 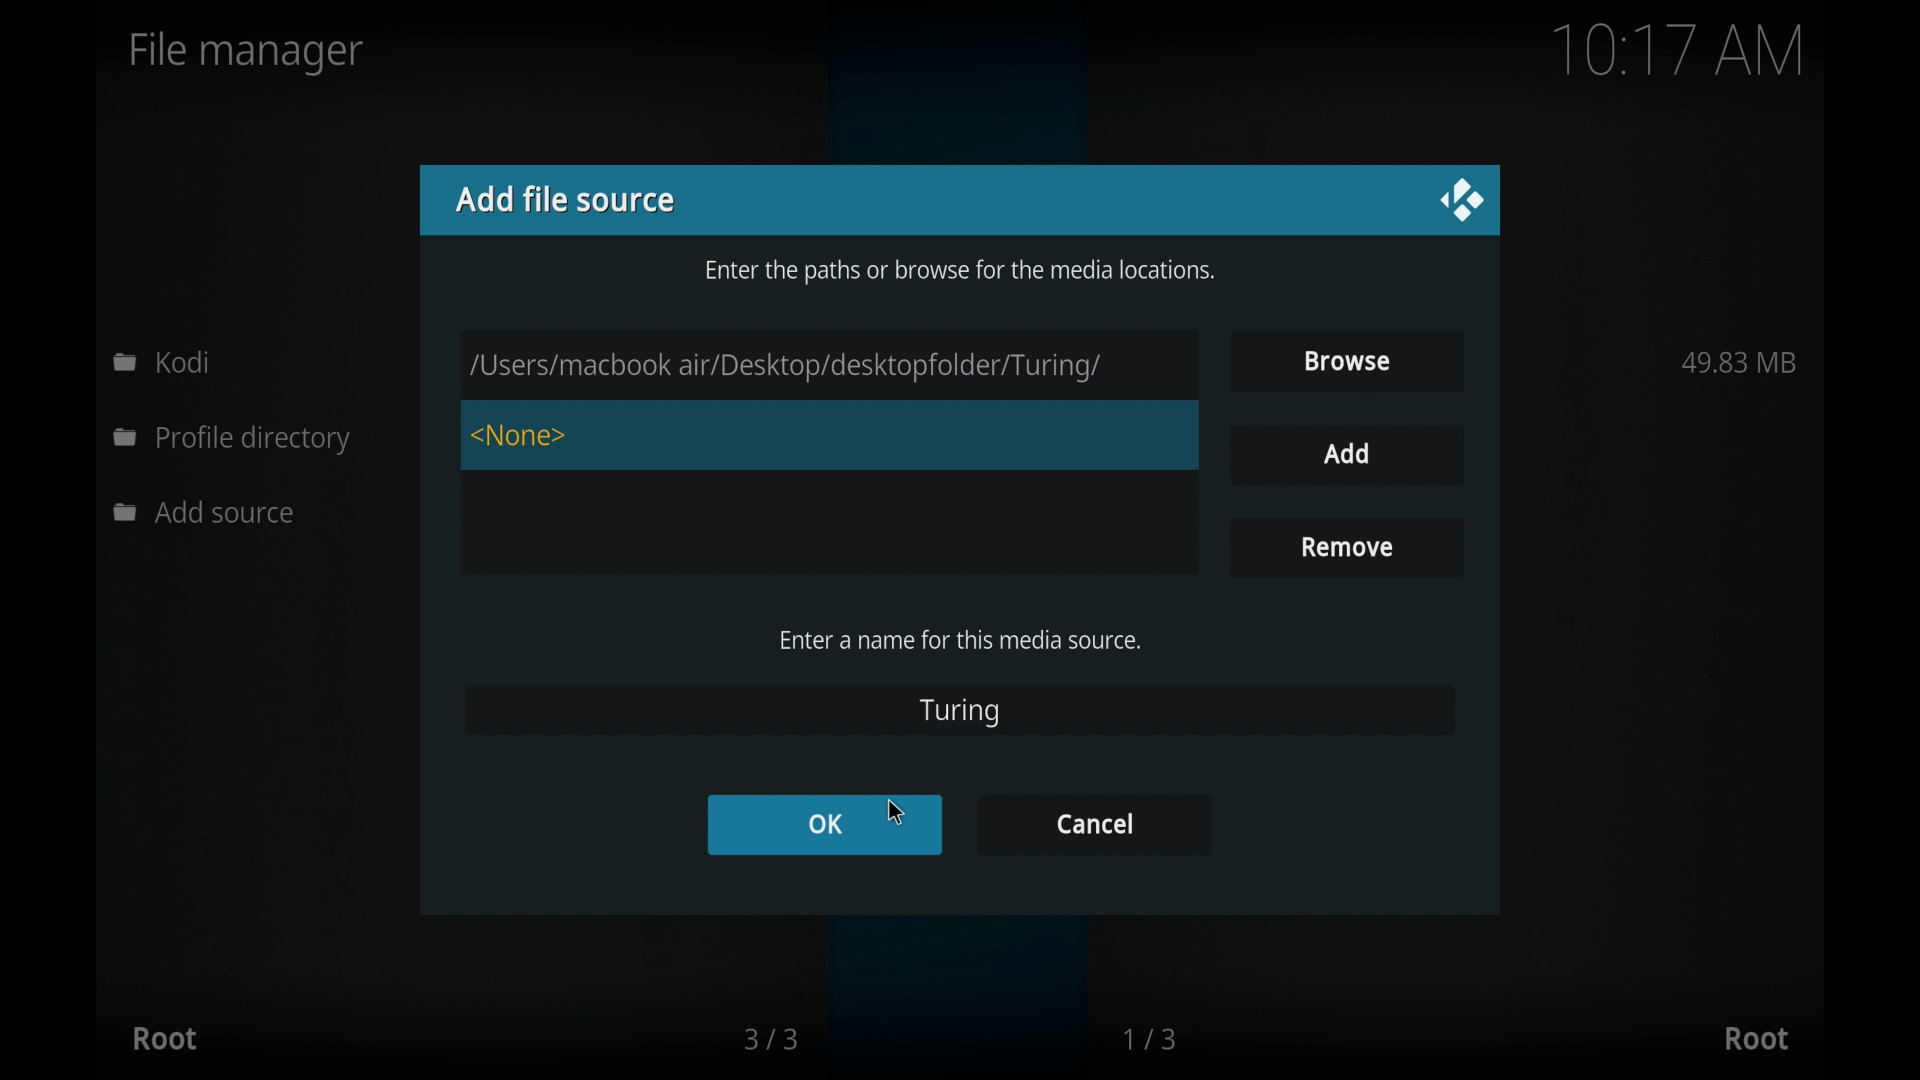 What do you see at coordinates (162, 361) in the screenshot?
I see `kodi` at bounding box center [162, 361].